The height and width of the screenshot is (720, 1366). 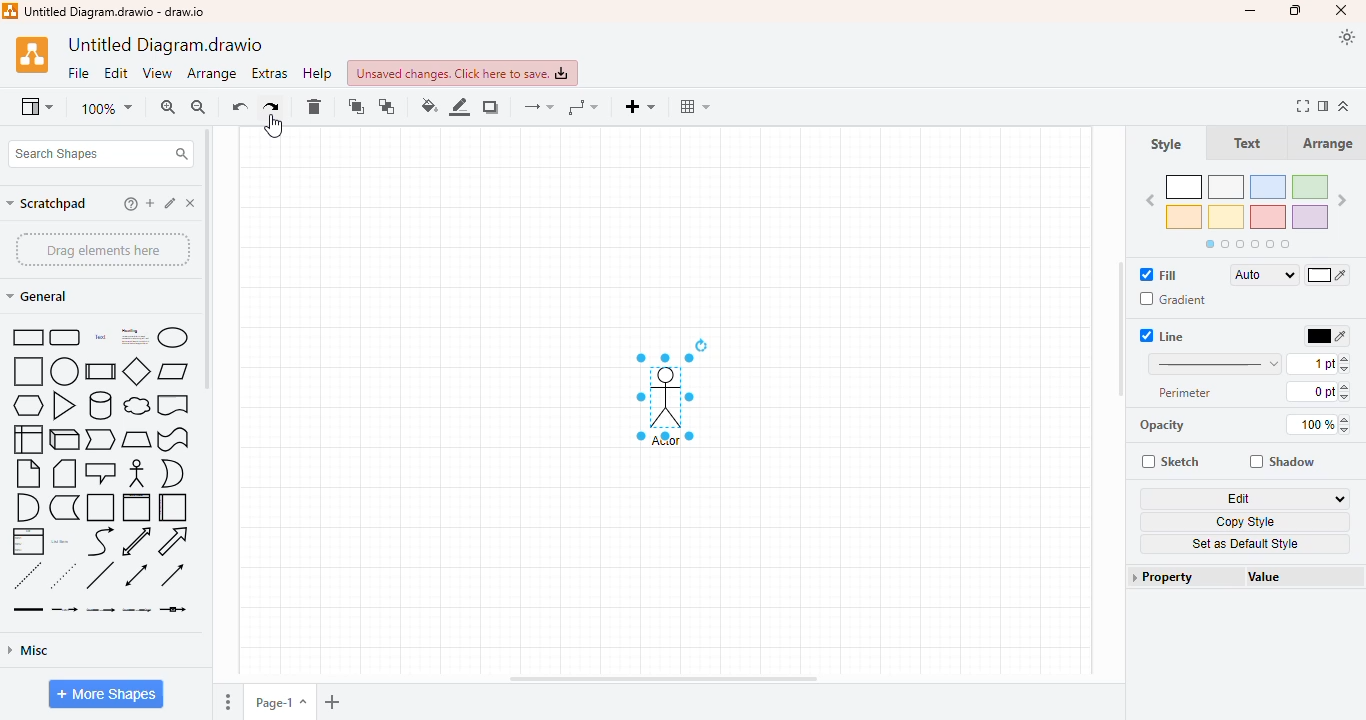 What do you see at coordinates (1172, 299) in the screenshot?
I see `gradient` at bounding box center [1172, 299].